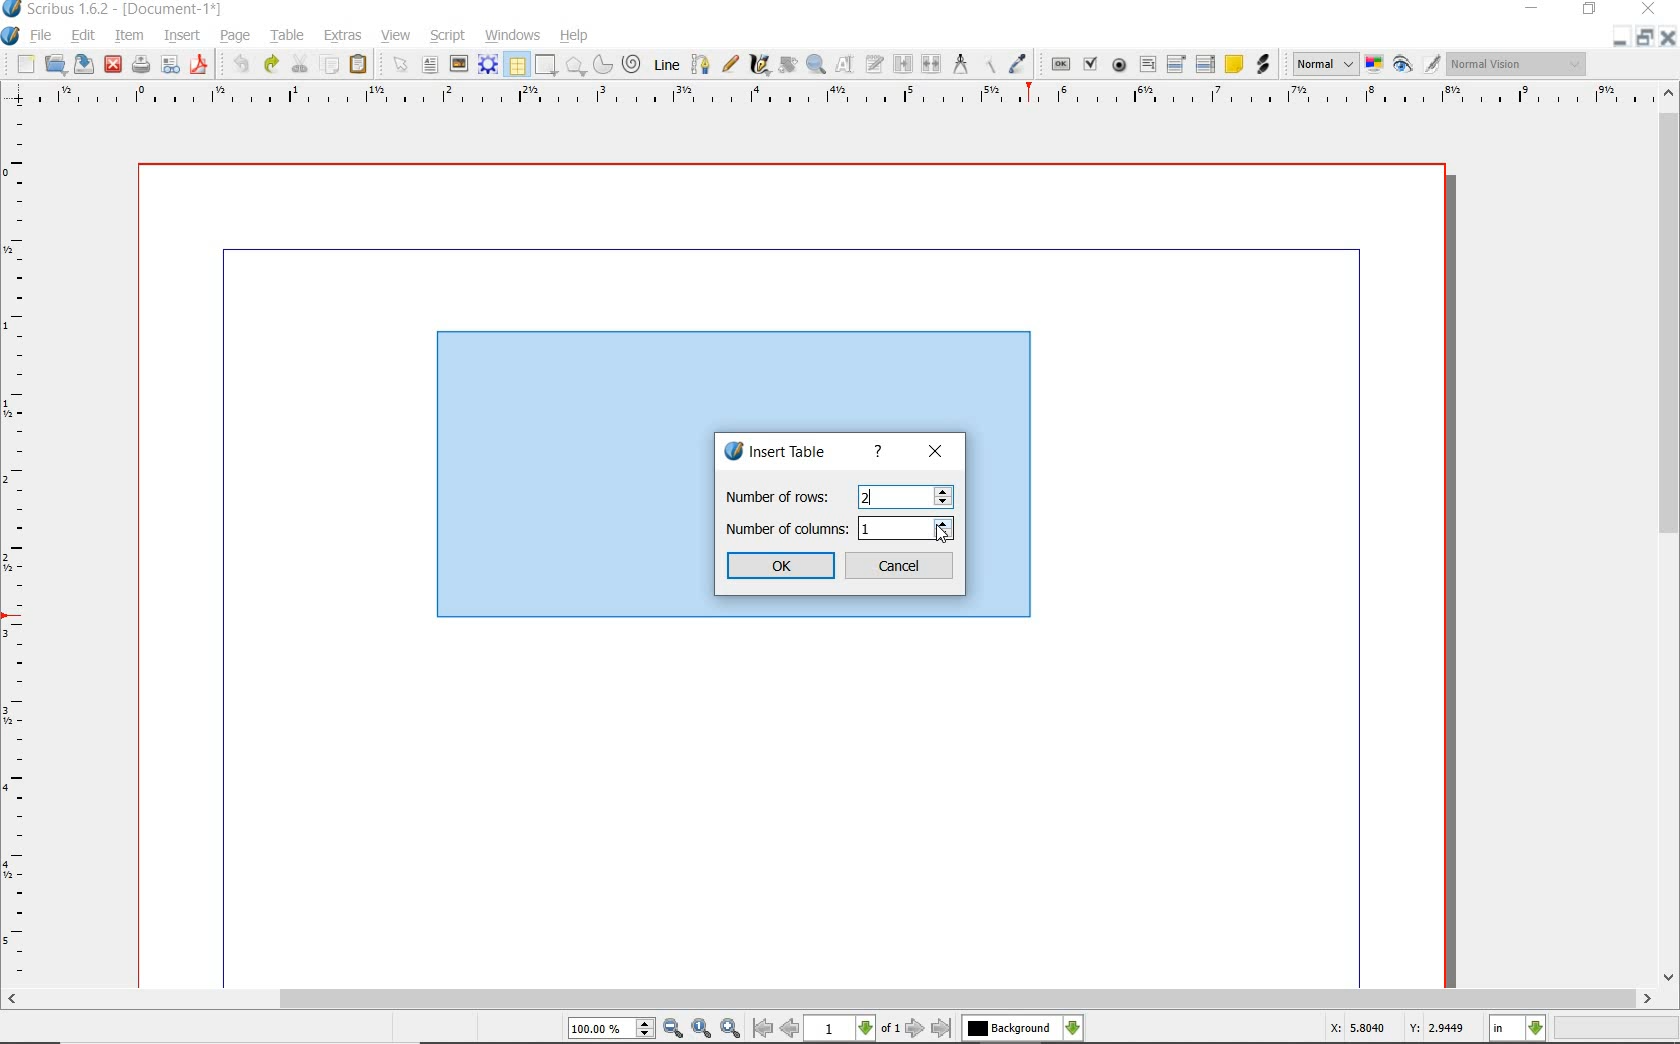 Image resolution: width=1680 pixels, height=1044 pixels. I want to click on unlink text frames, so click(933, 64).